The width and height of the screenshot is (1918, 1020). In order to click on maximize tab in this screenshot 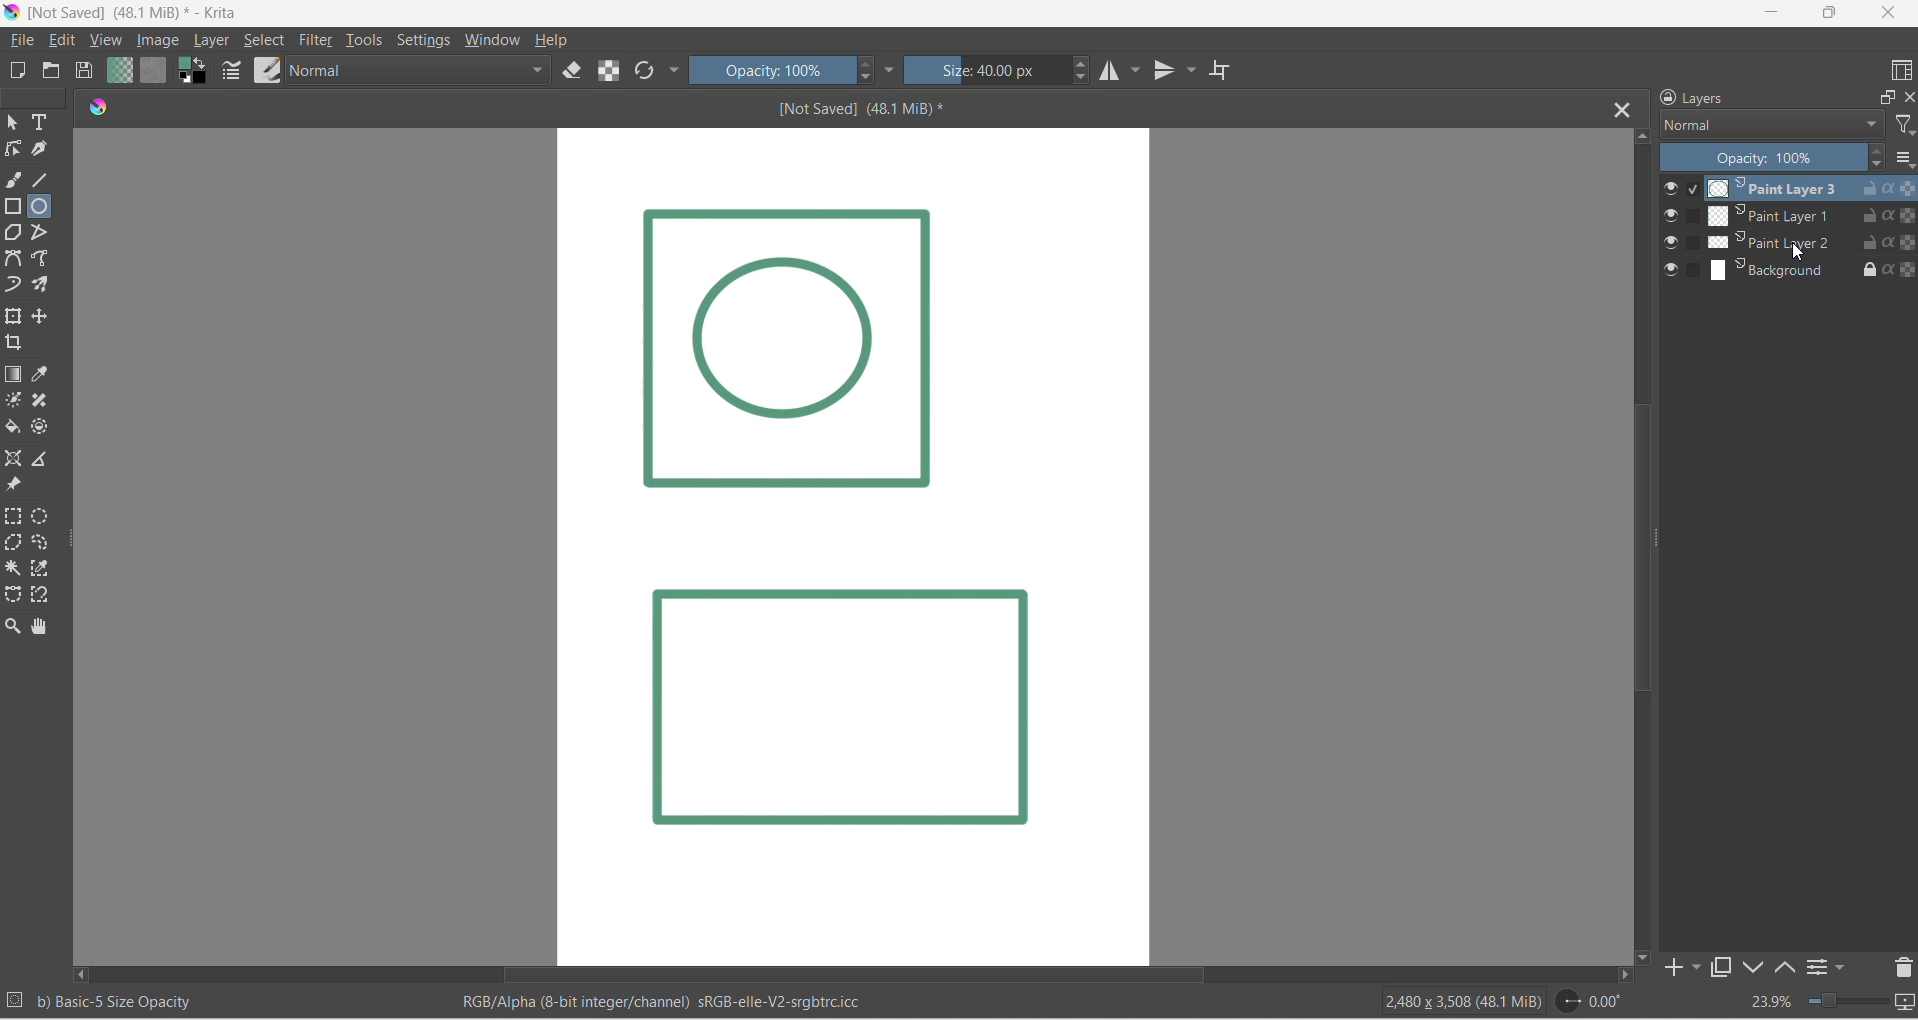, I will do `click(1722, 969)`.